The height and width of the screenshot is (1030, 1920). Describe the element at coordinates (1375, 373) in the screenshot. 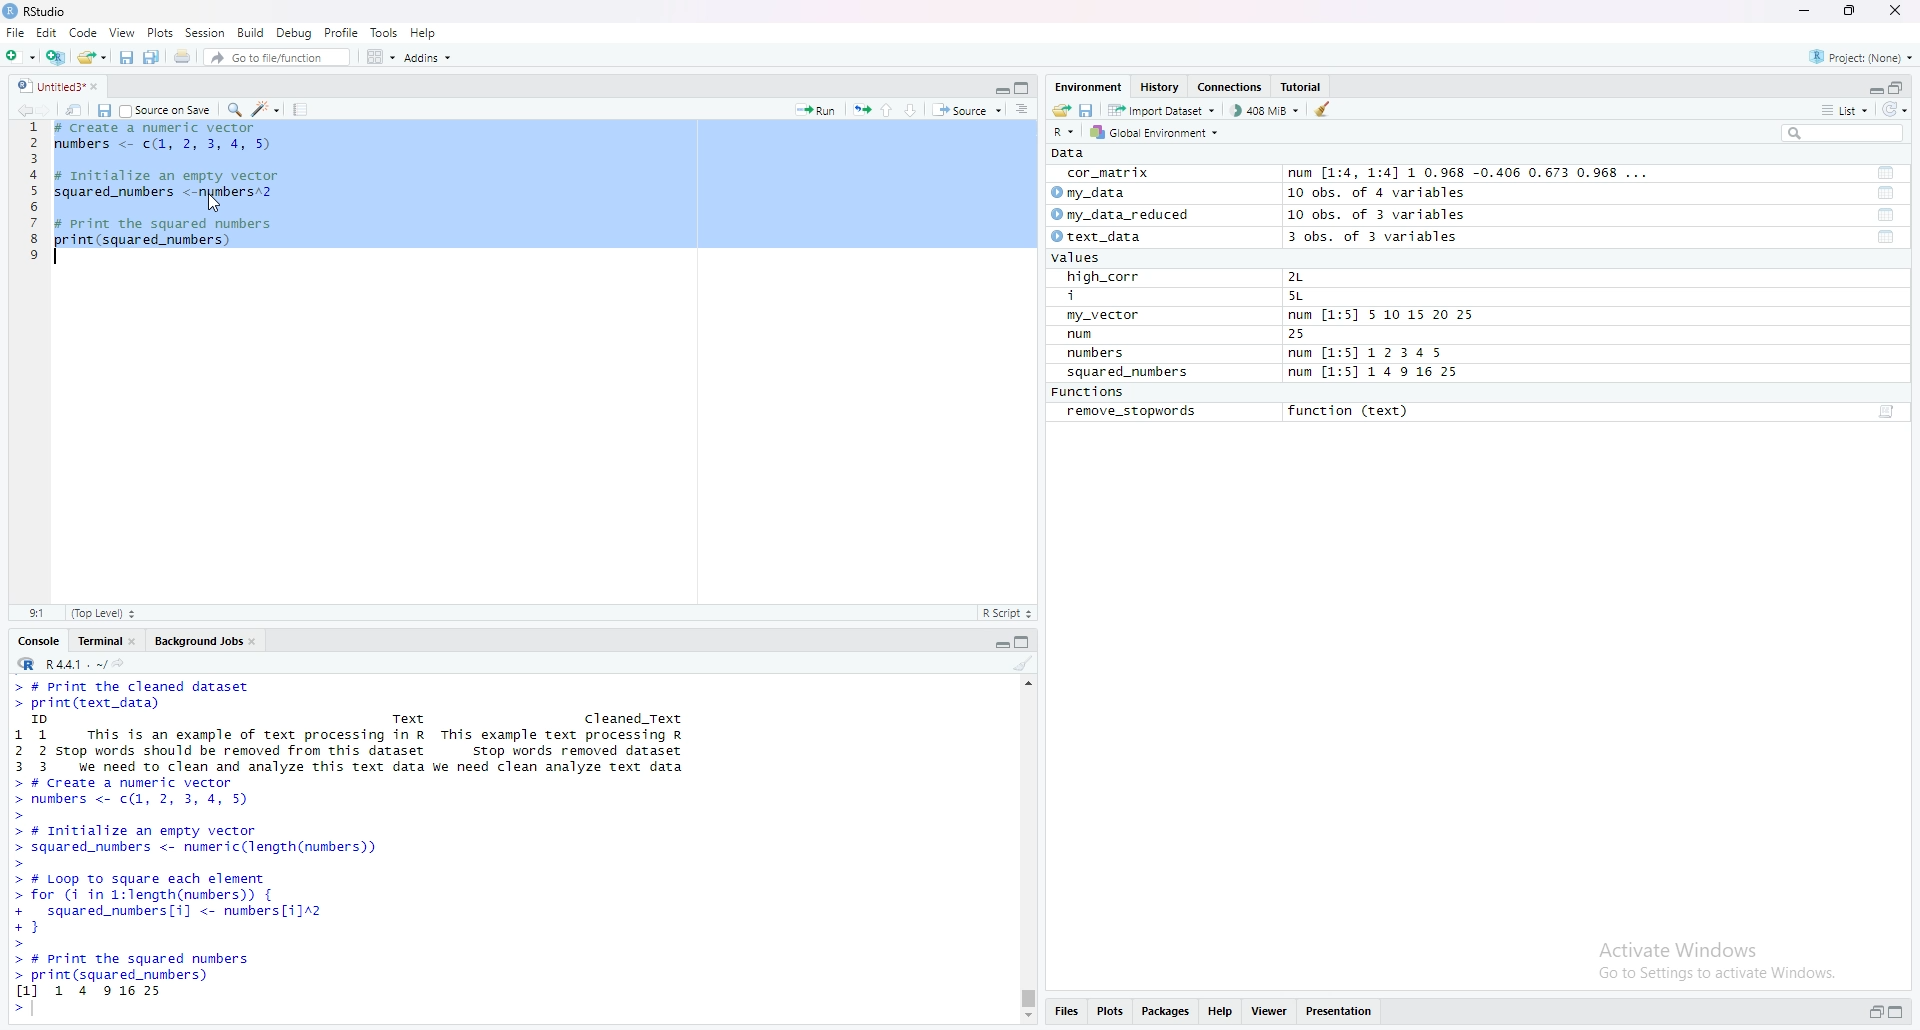

I see `num [1:5] 1 4 9 16 25` at that location.